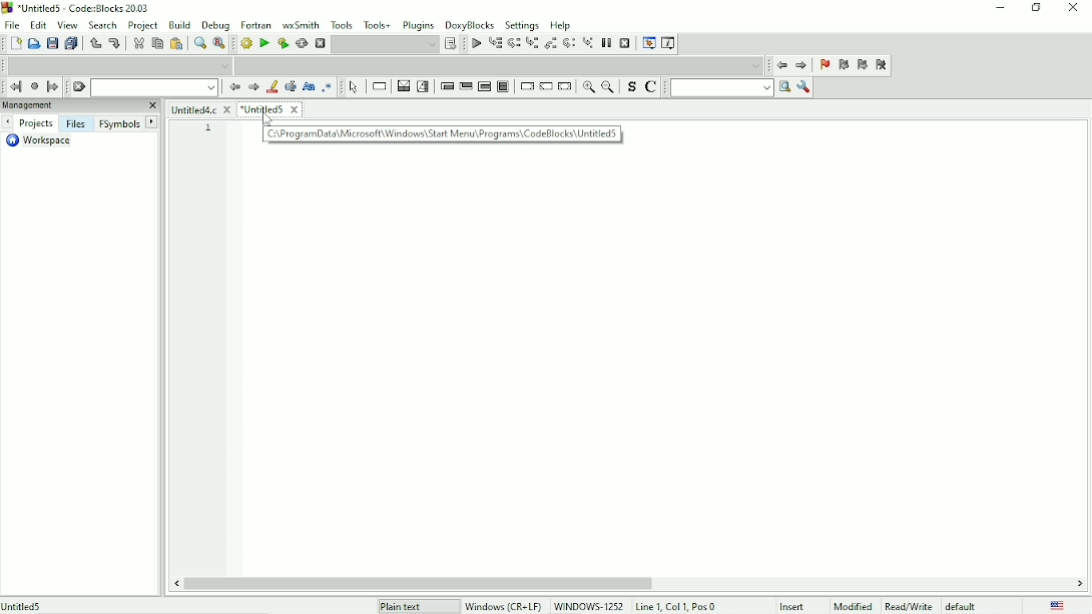 This screenshot has height=614, width=1092. Describe the element at coordinates (610, 87) in the screenshot. I see `Zoom out` at that location.